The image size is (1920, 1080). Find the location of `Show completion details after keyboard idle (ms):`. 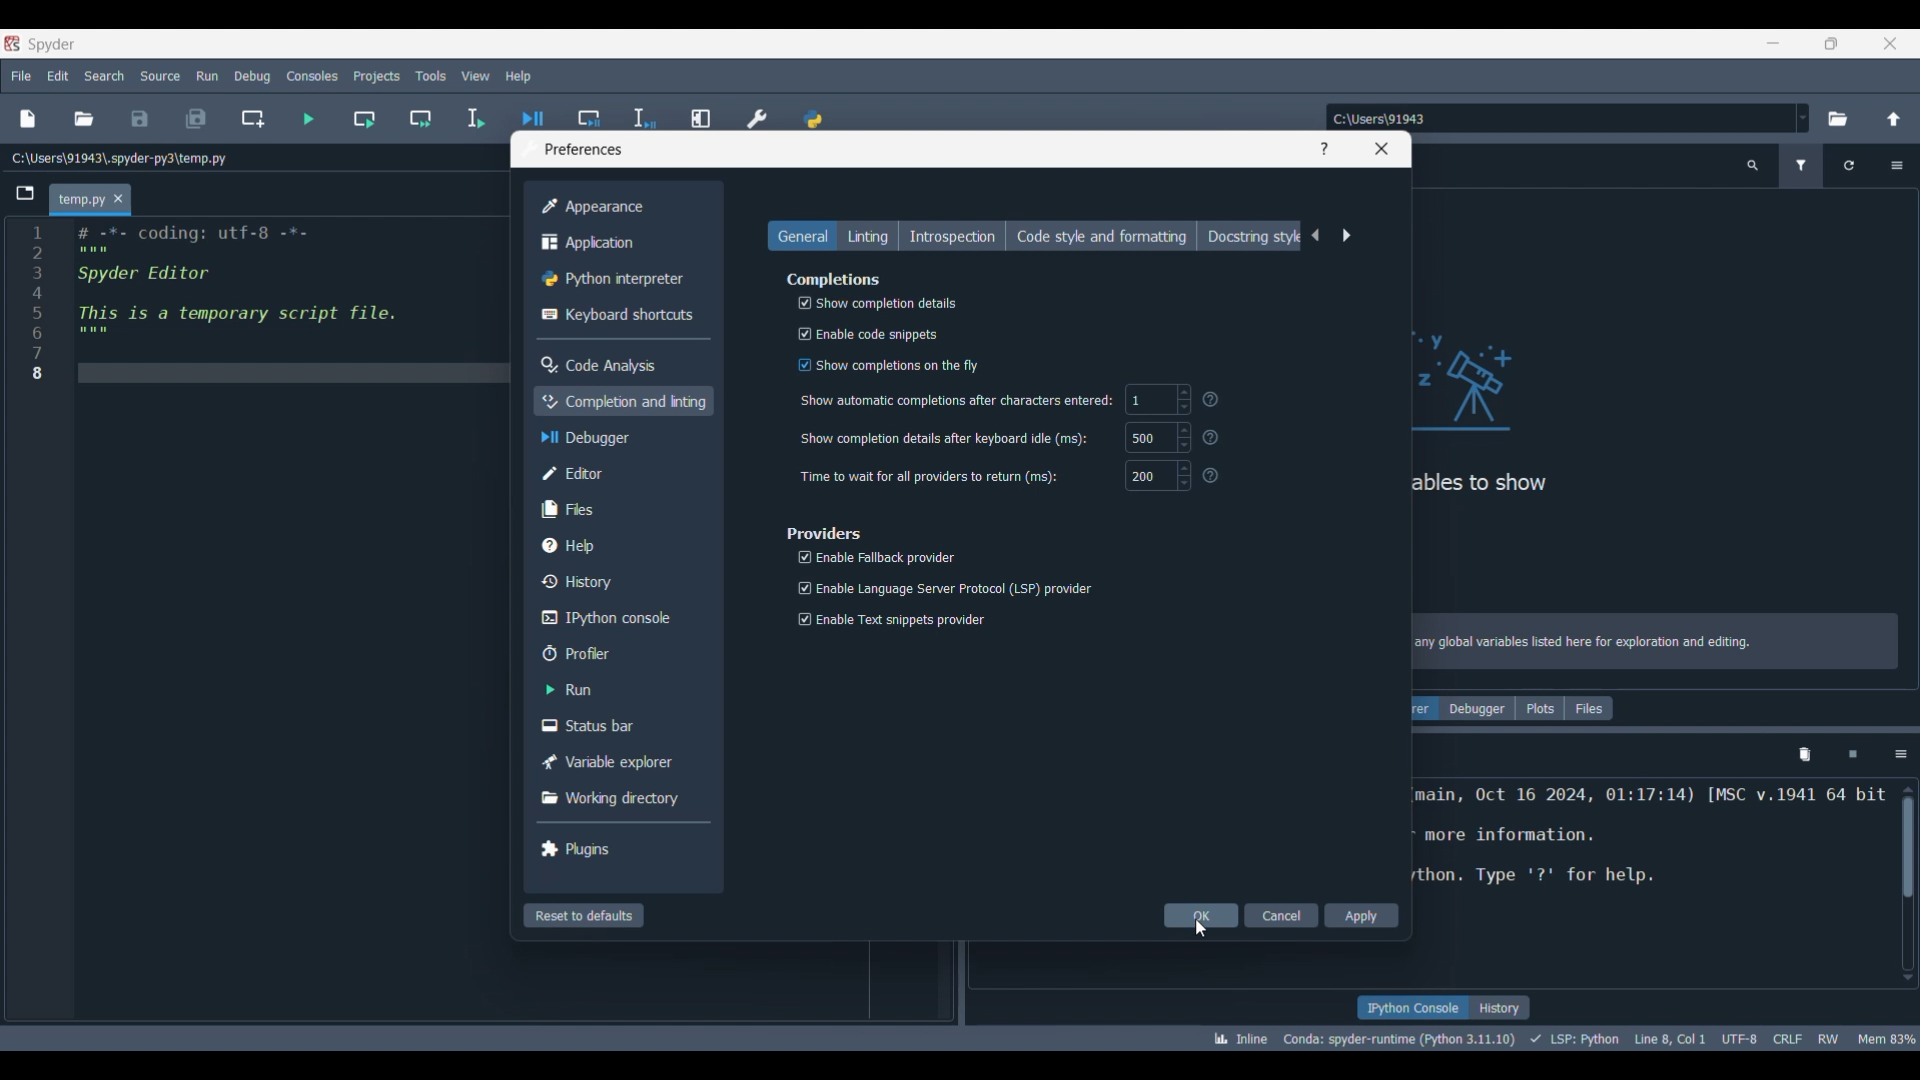

Show completion details after keyboard idle (ms): is located at coordinates (944, 439).